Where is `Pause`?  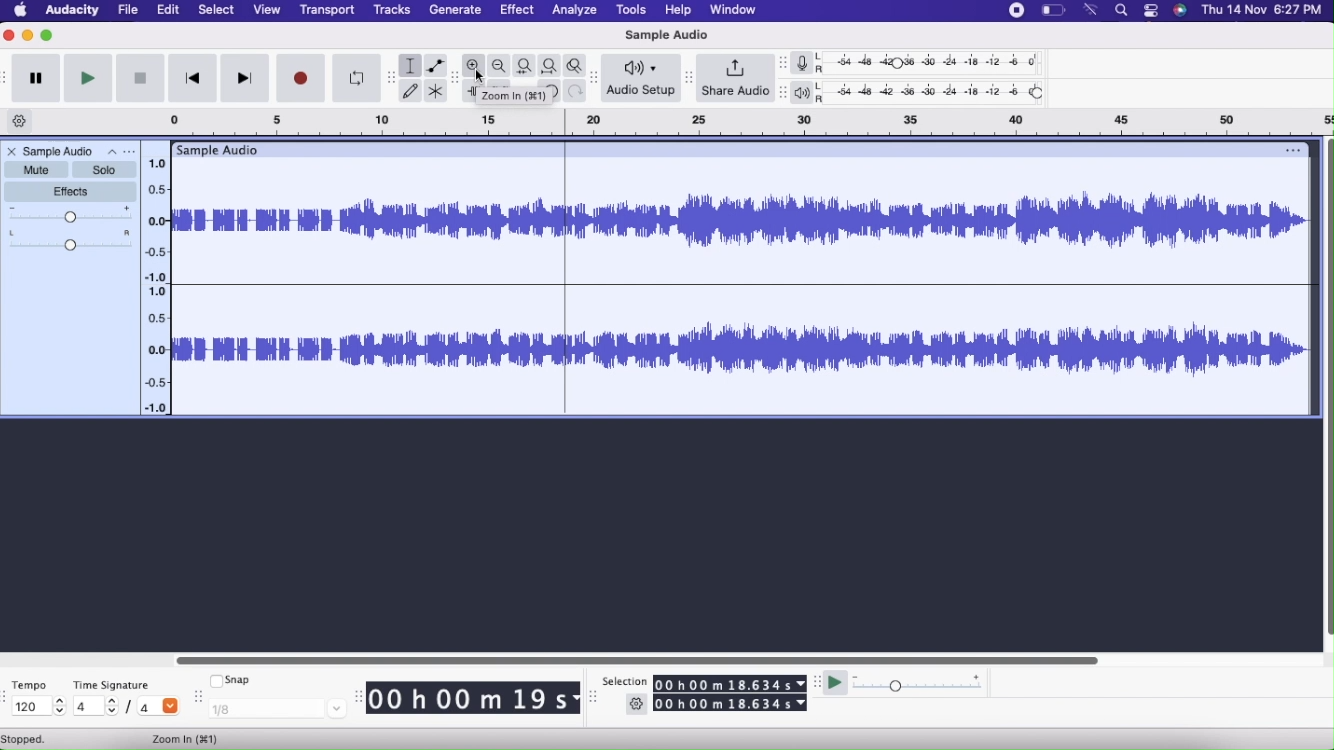 Pause is located at coordinates (38, 79).